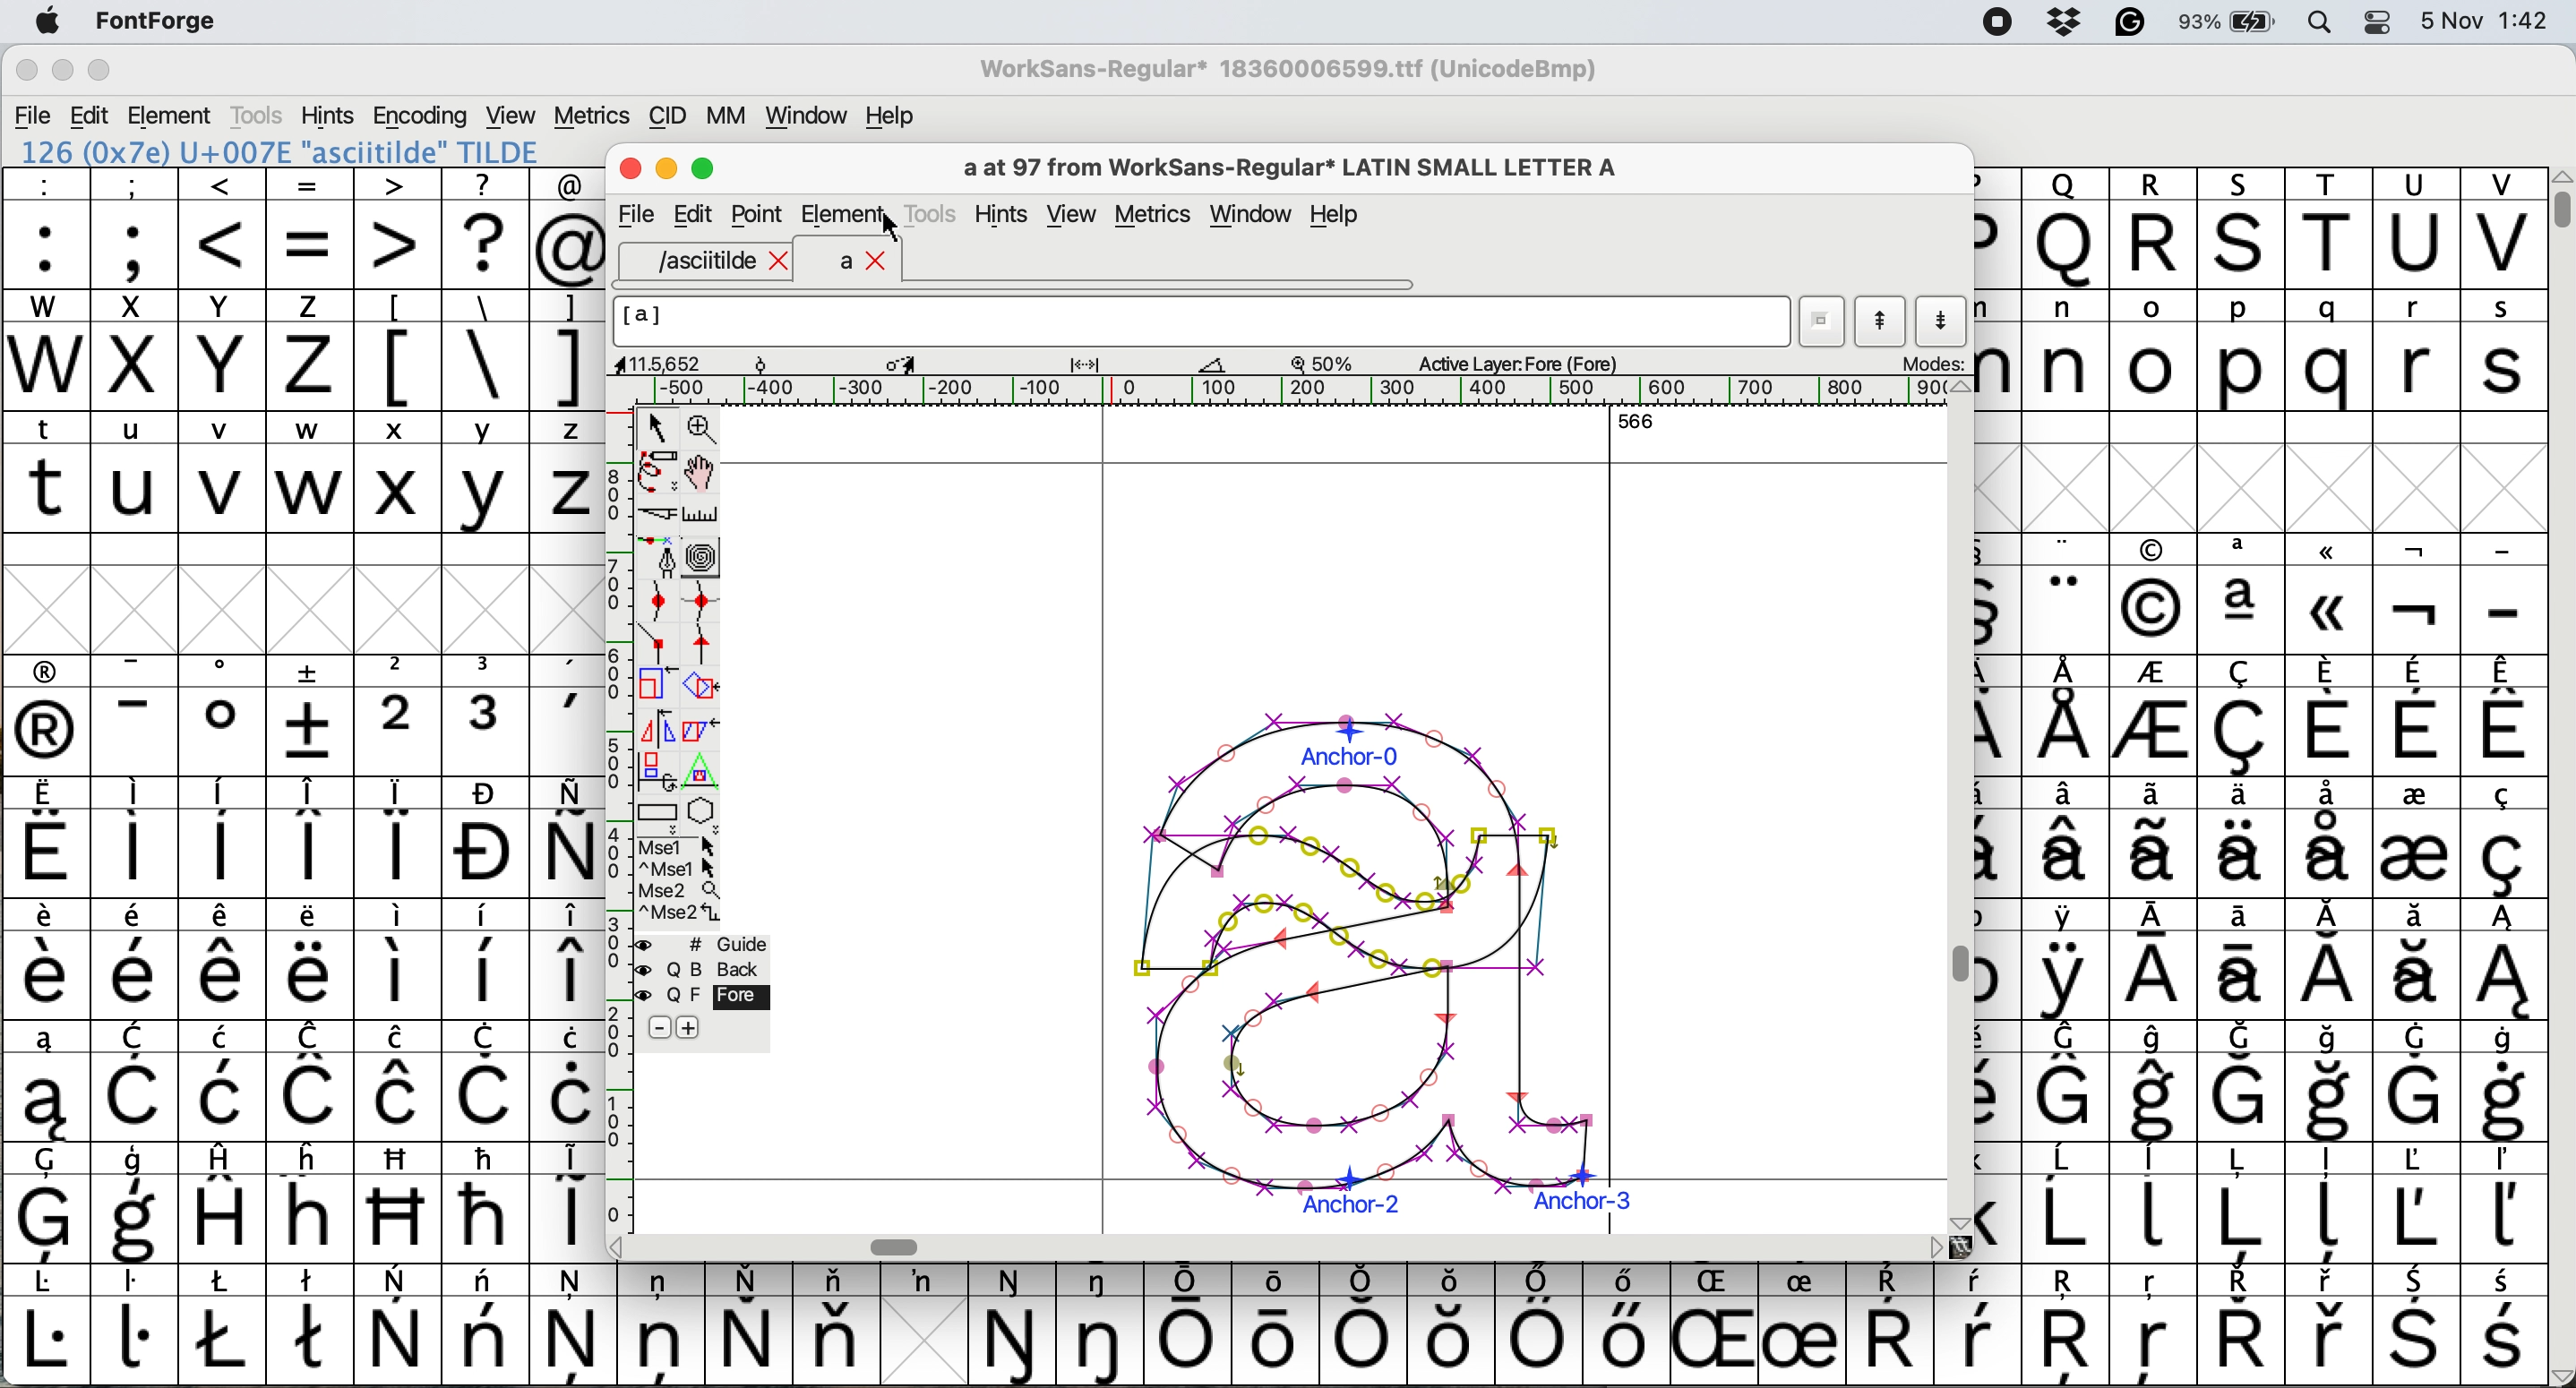  I want to click on W, so click(49, 351).